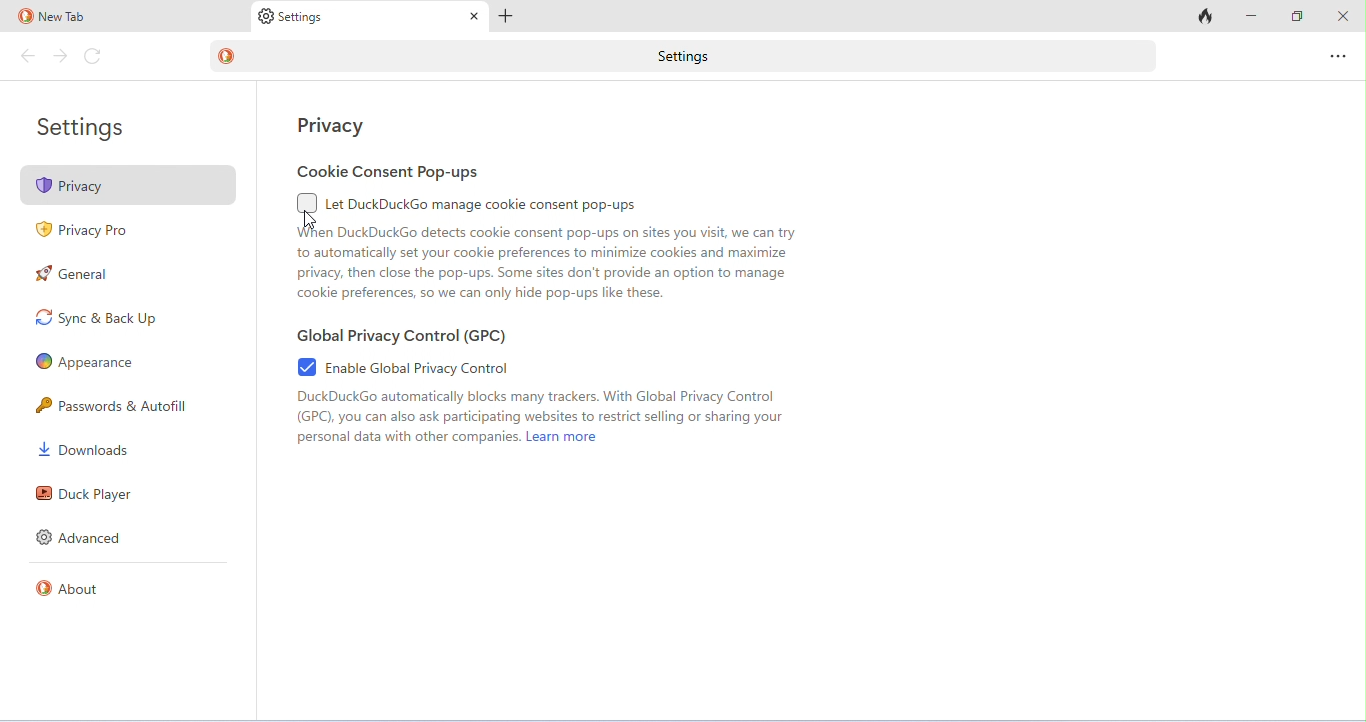 Image resolution: width=1366 pixels, height=722 pixels. Describe the element at coordinates (470, 203) in the screenshot. I see `Let duckduckgo manage cookie constant pop ups` at that location.